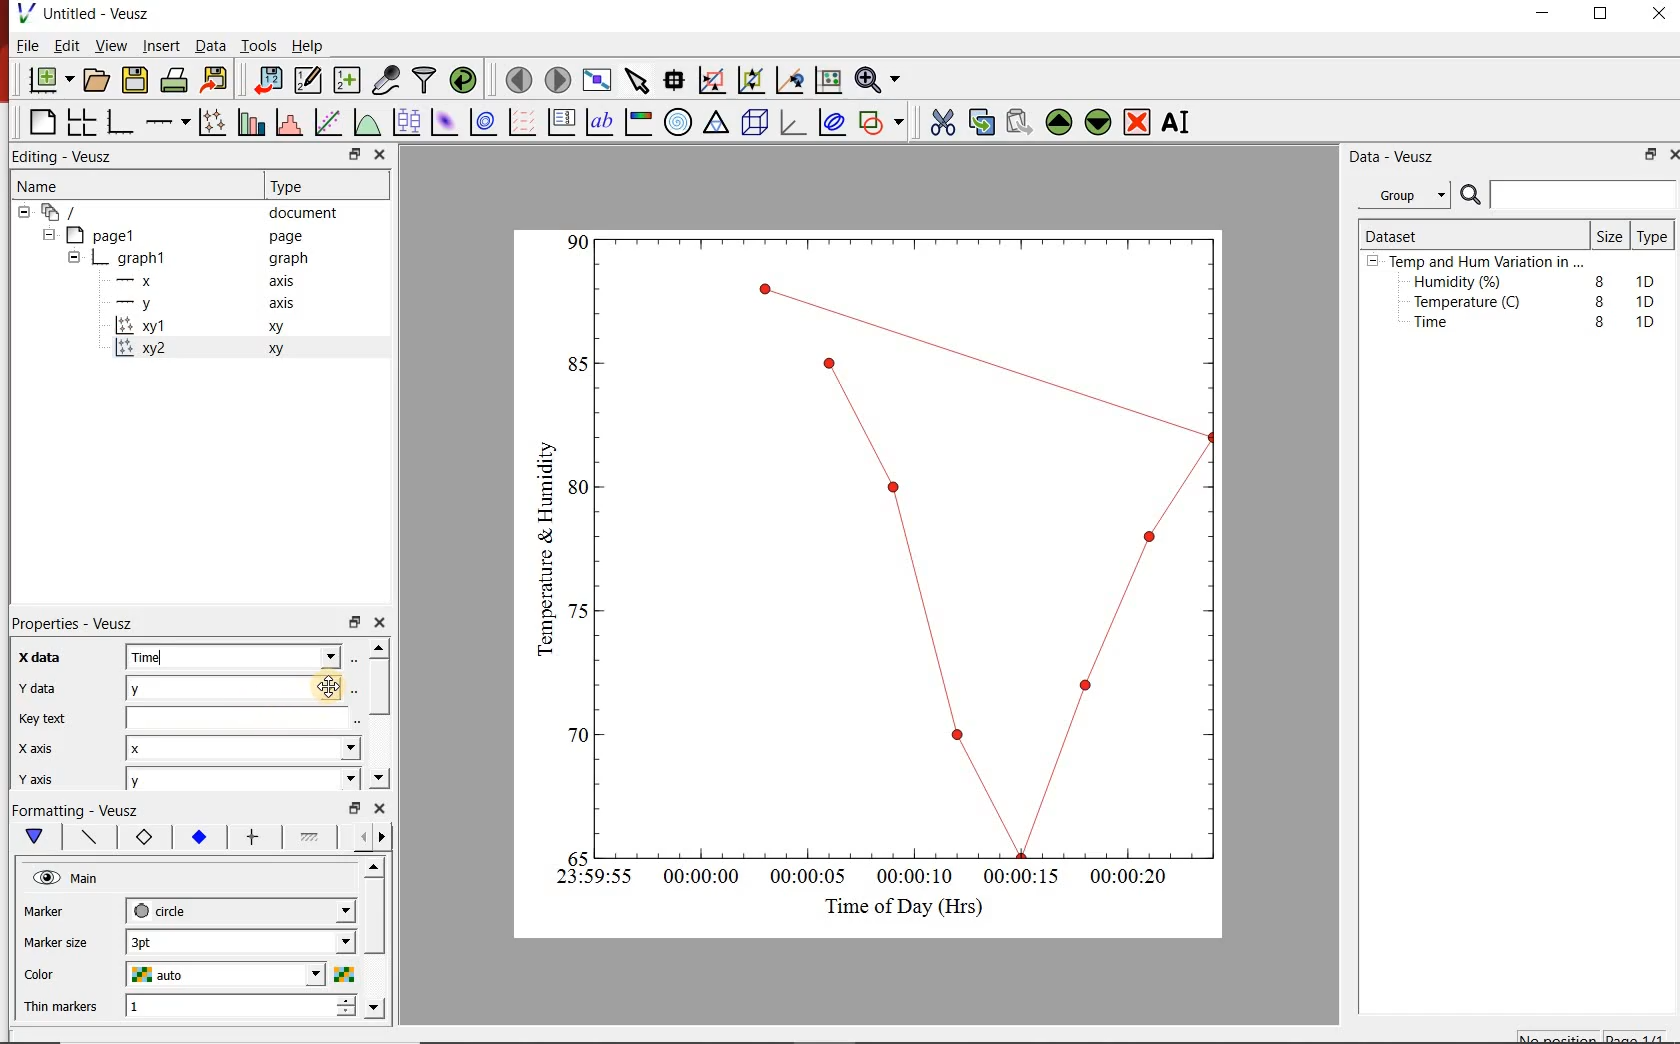 The width and height of the screenshot is (1680, 1044). Describe the element at coordinates (311, 838) in the screenshot. I see `fill 1` at that location.